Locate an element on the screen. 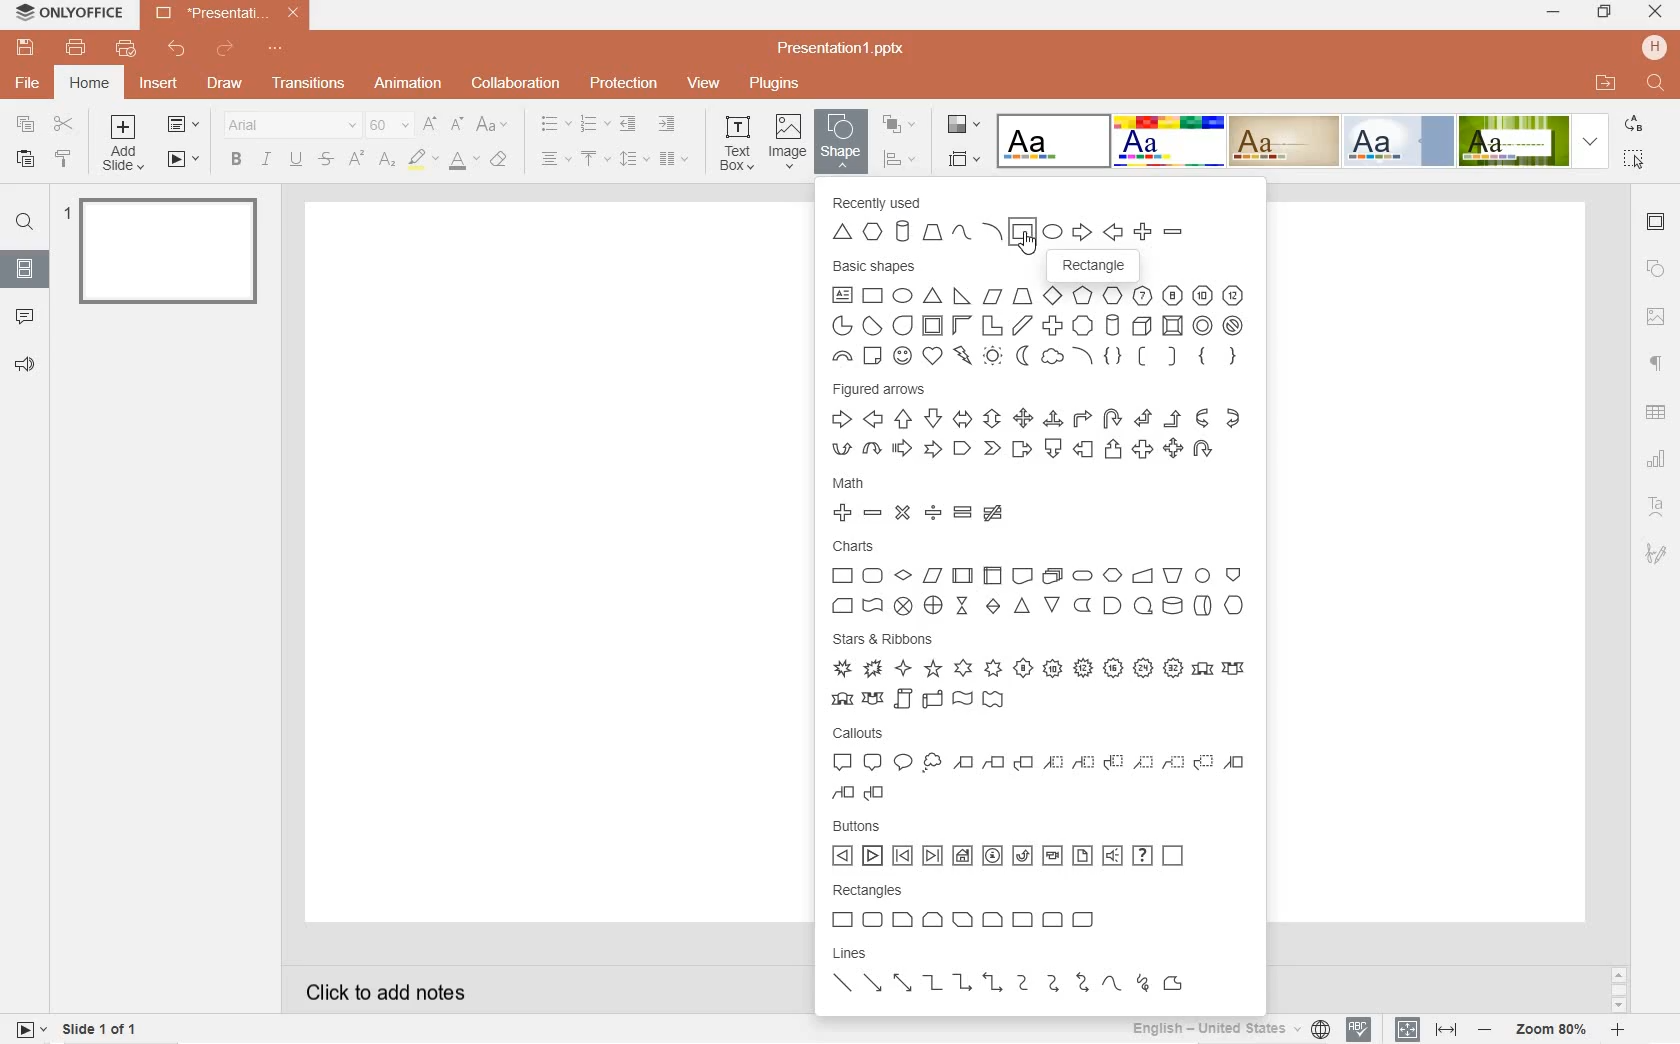 This screenshot has width=1680, height=1044. Line Callout 3 is located at coordinates (1024, 764).